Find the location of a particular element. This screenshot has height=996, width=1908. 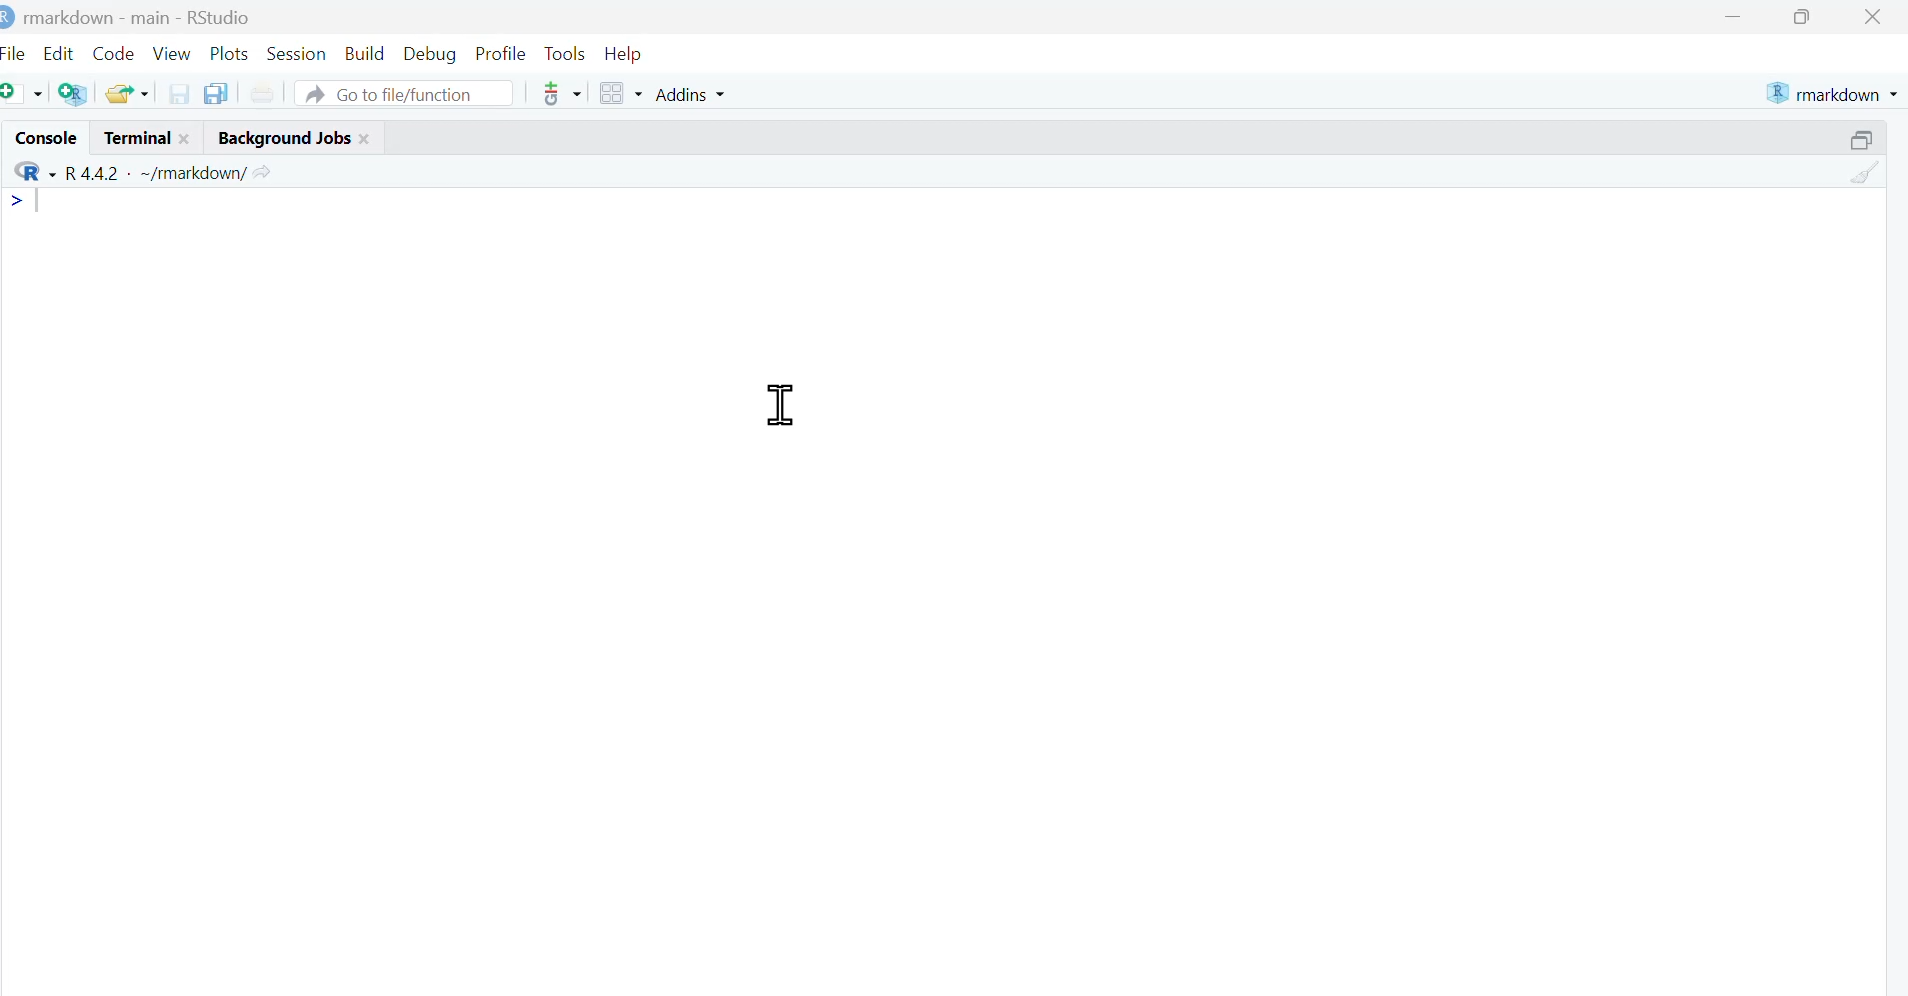

cursor is located at coordinates (782, 405).